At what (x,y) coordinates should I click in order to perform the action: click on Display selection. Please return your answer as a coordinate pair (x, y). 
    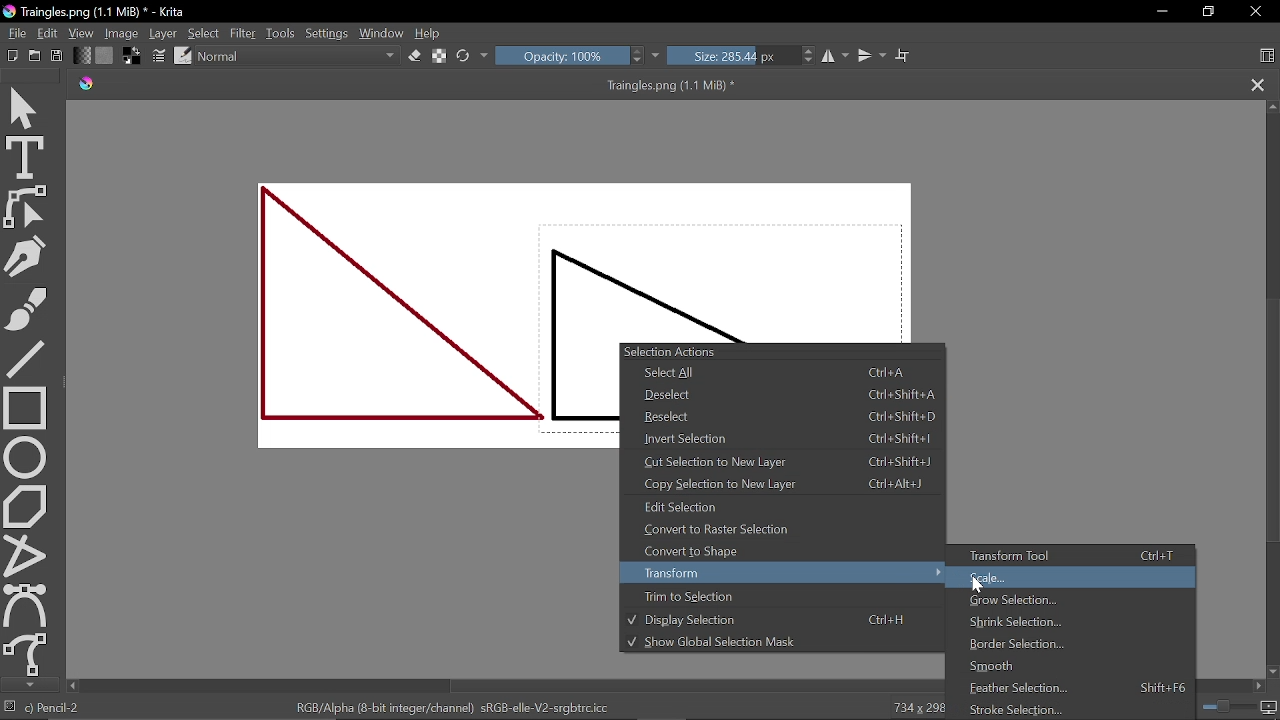
    Looking at the image, I should click on (777, 620).